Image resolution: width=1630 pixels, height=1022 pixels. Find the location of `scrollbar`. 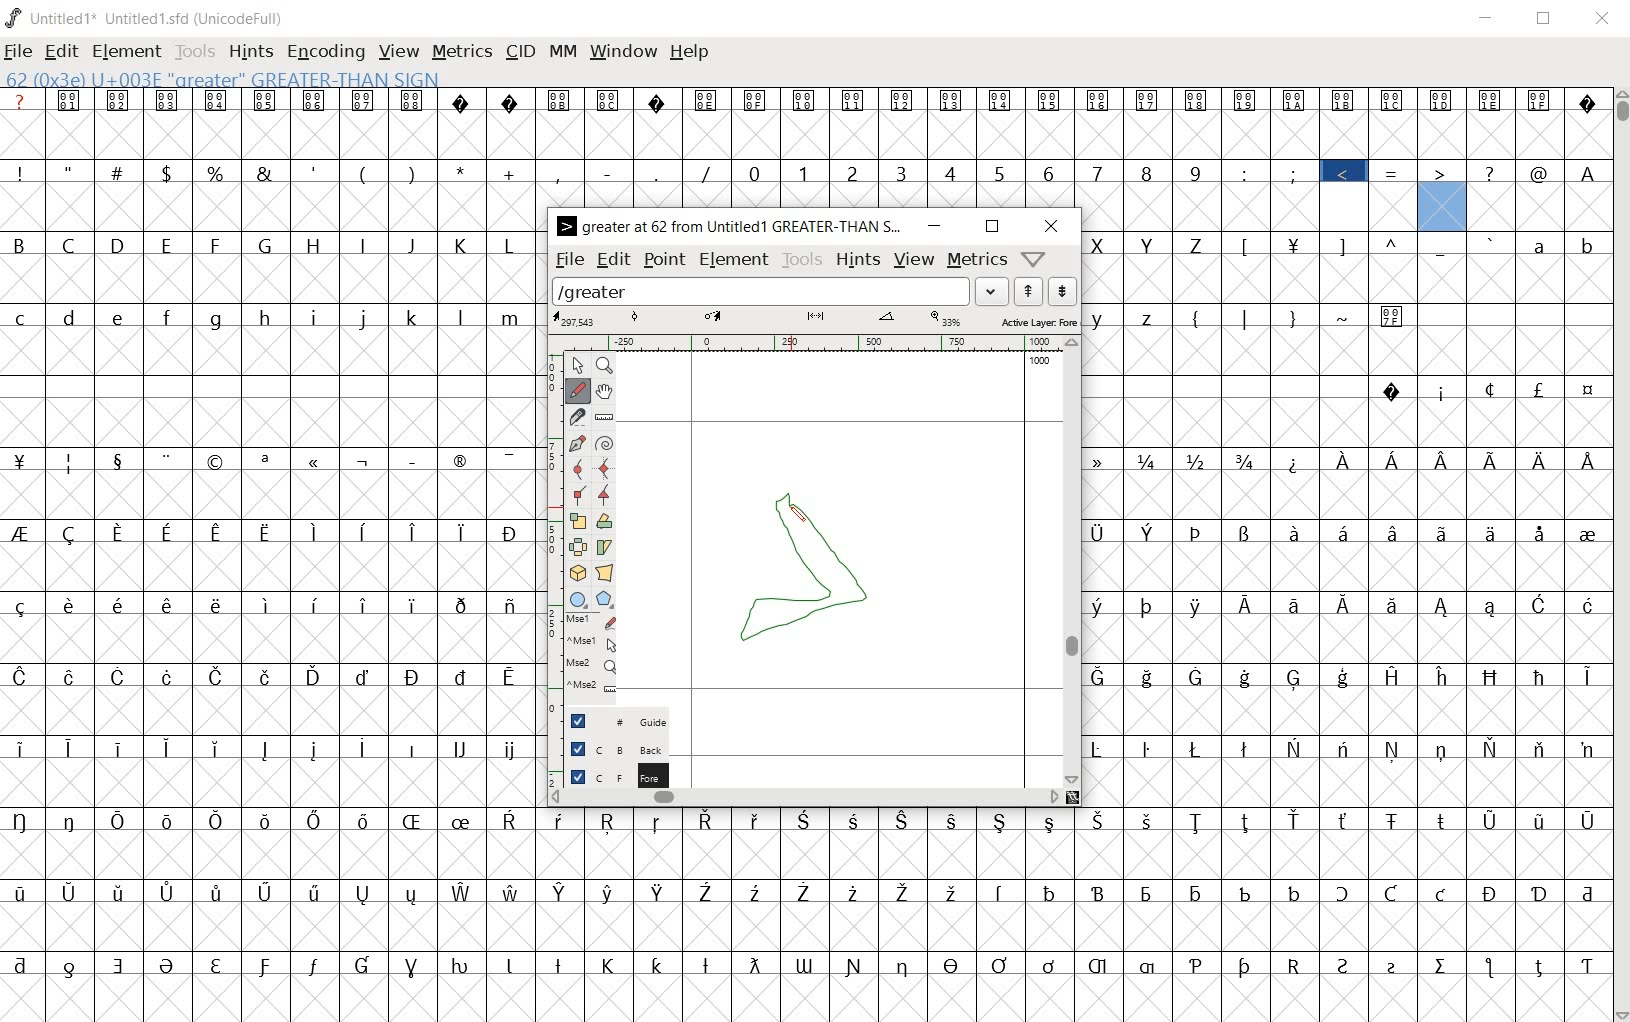

scrollbar is located at coordinates (1072, 562).